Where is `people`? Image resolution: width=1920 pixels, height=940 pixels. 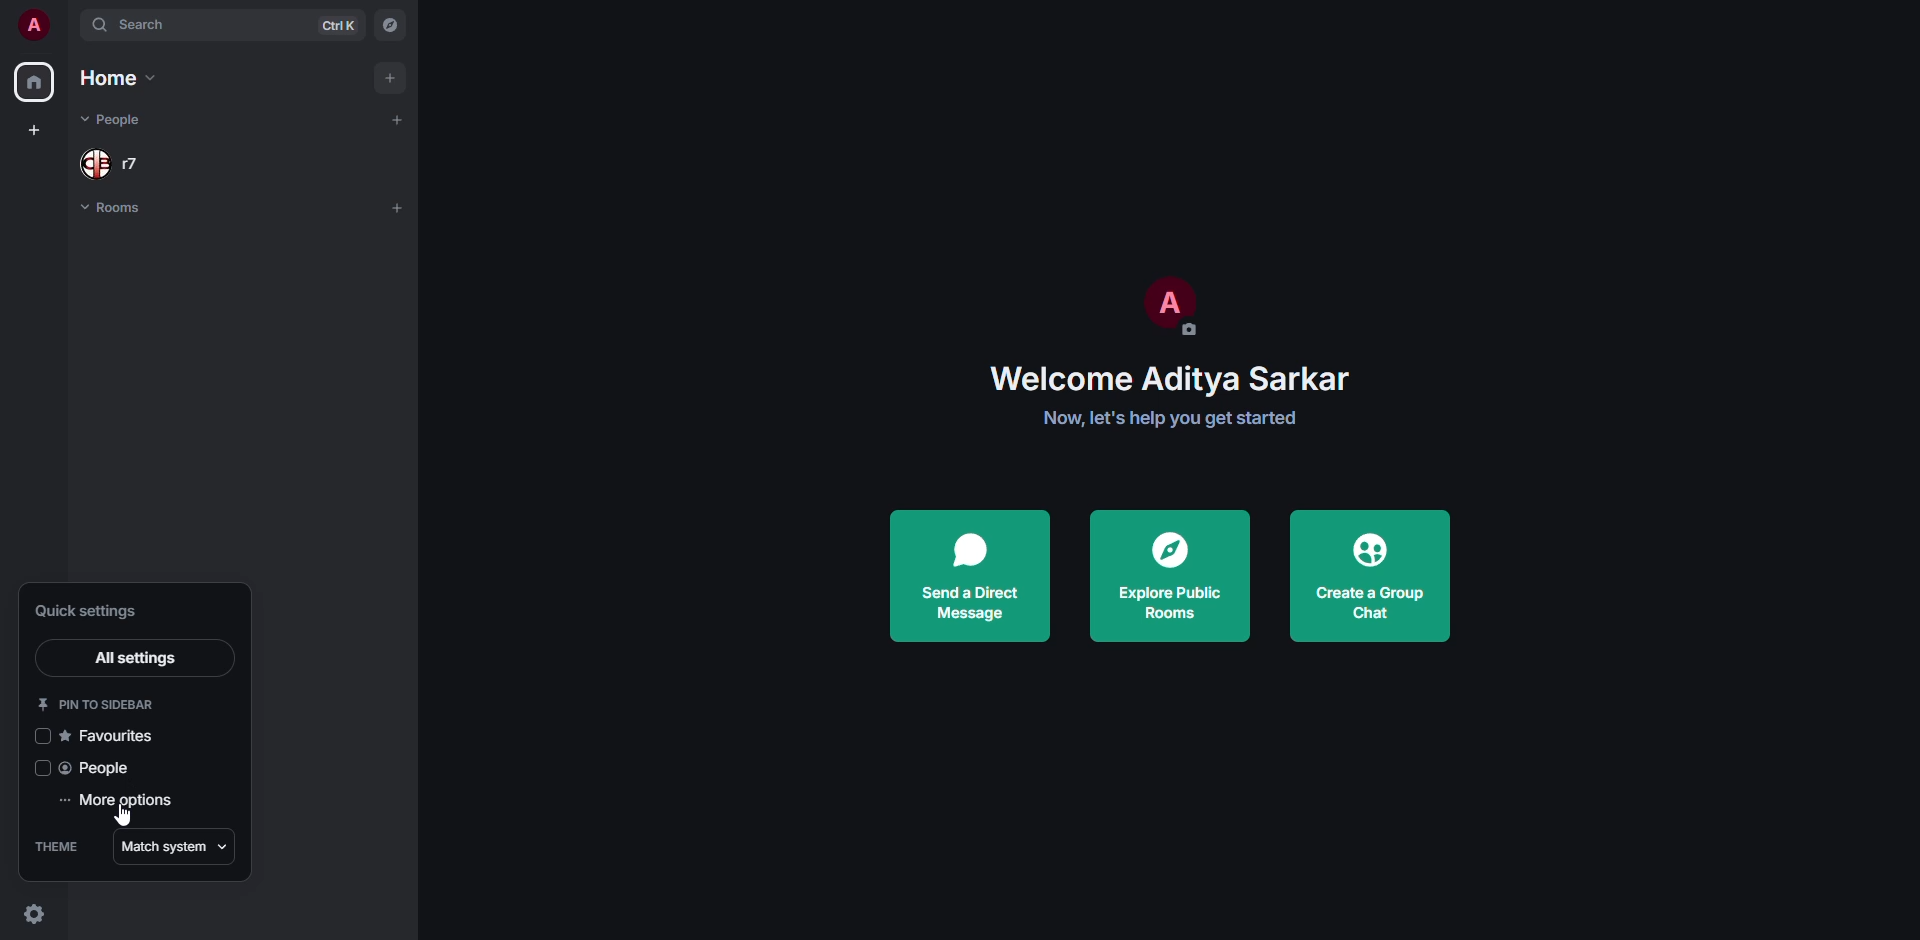 people is located at coordinates (106, 163).